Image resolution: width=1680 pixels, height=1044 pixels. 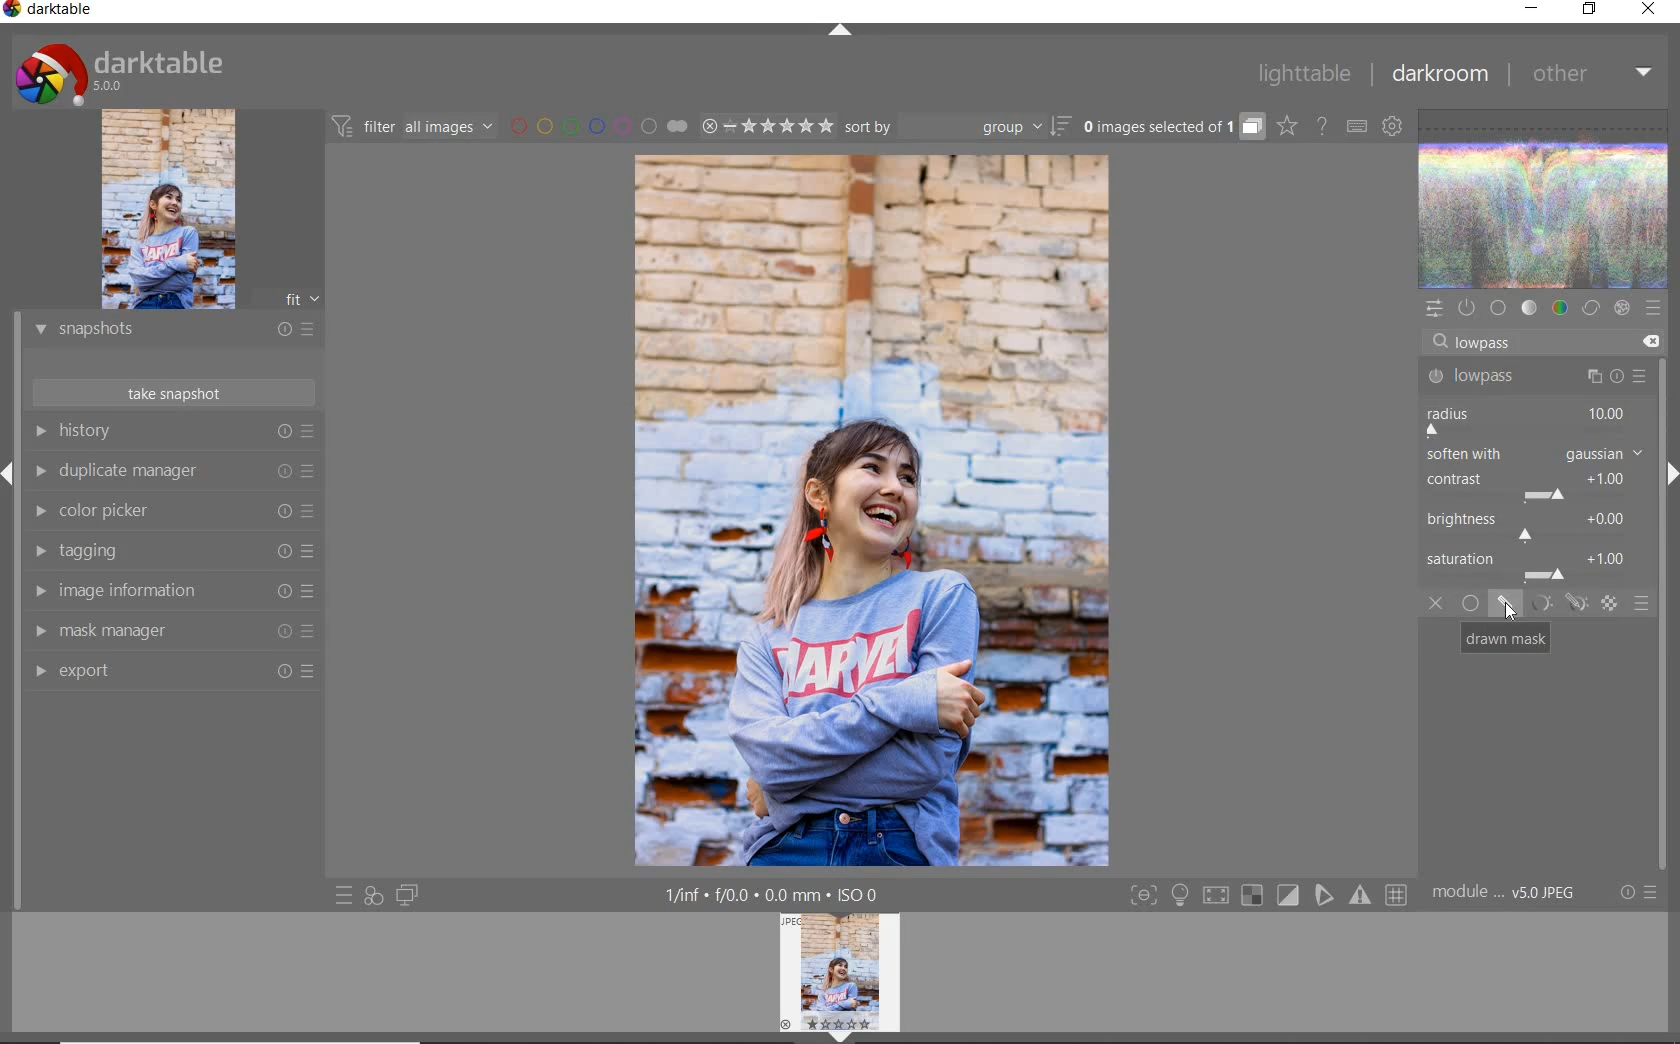 What do you see at coordinates (176, 473) in the screenshot?
I see `duplicate manager` at bounding box center [176, 473].